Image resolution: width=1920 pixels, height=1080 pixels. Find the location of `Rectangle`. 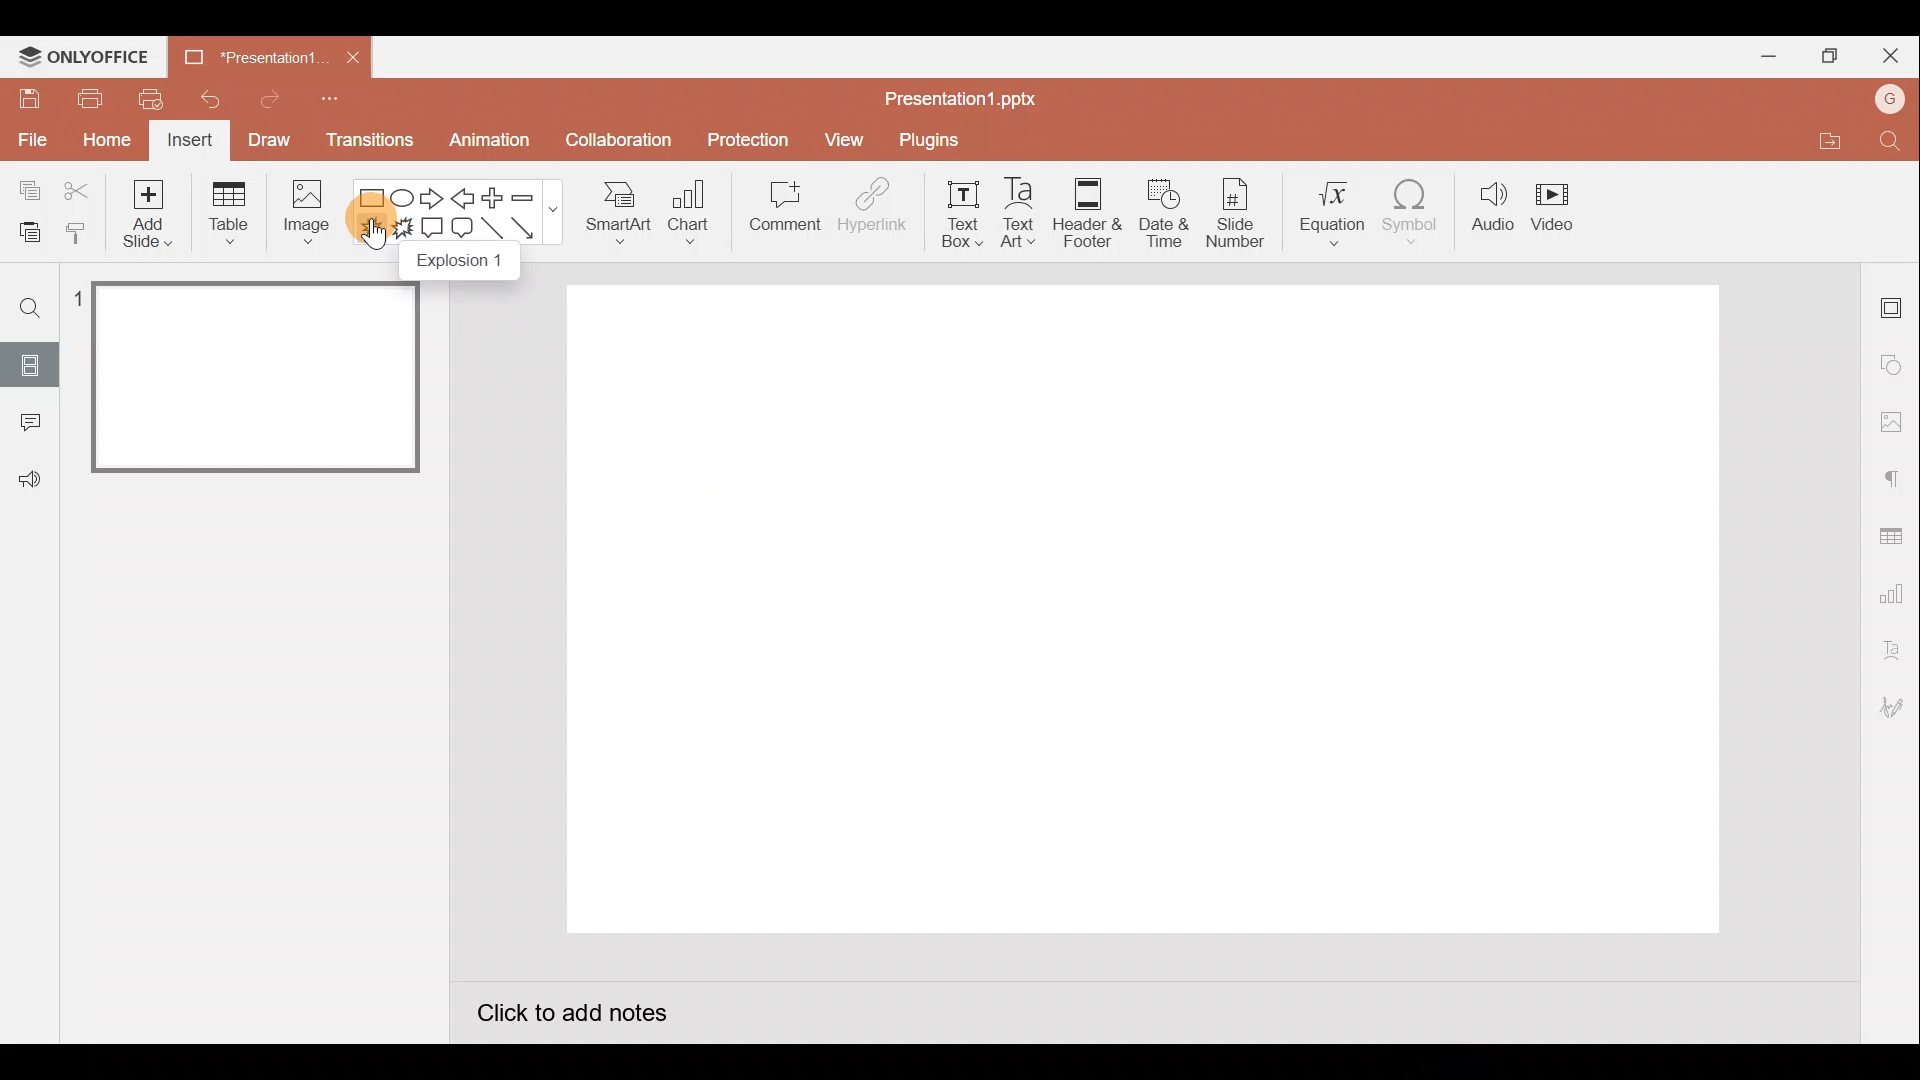

Rectangle is located at coordinates (371, 195).